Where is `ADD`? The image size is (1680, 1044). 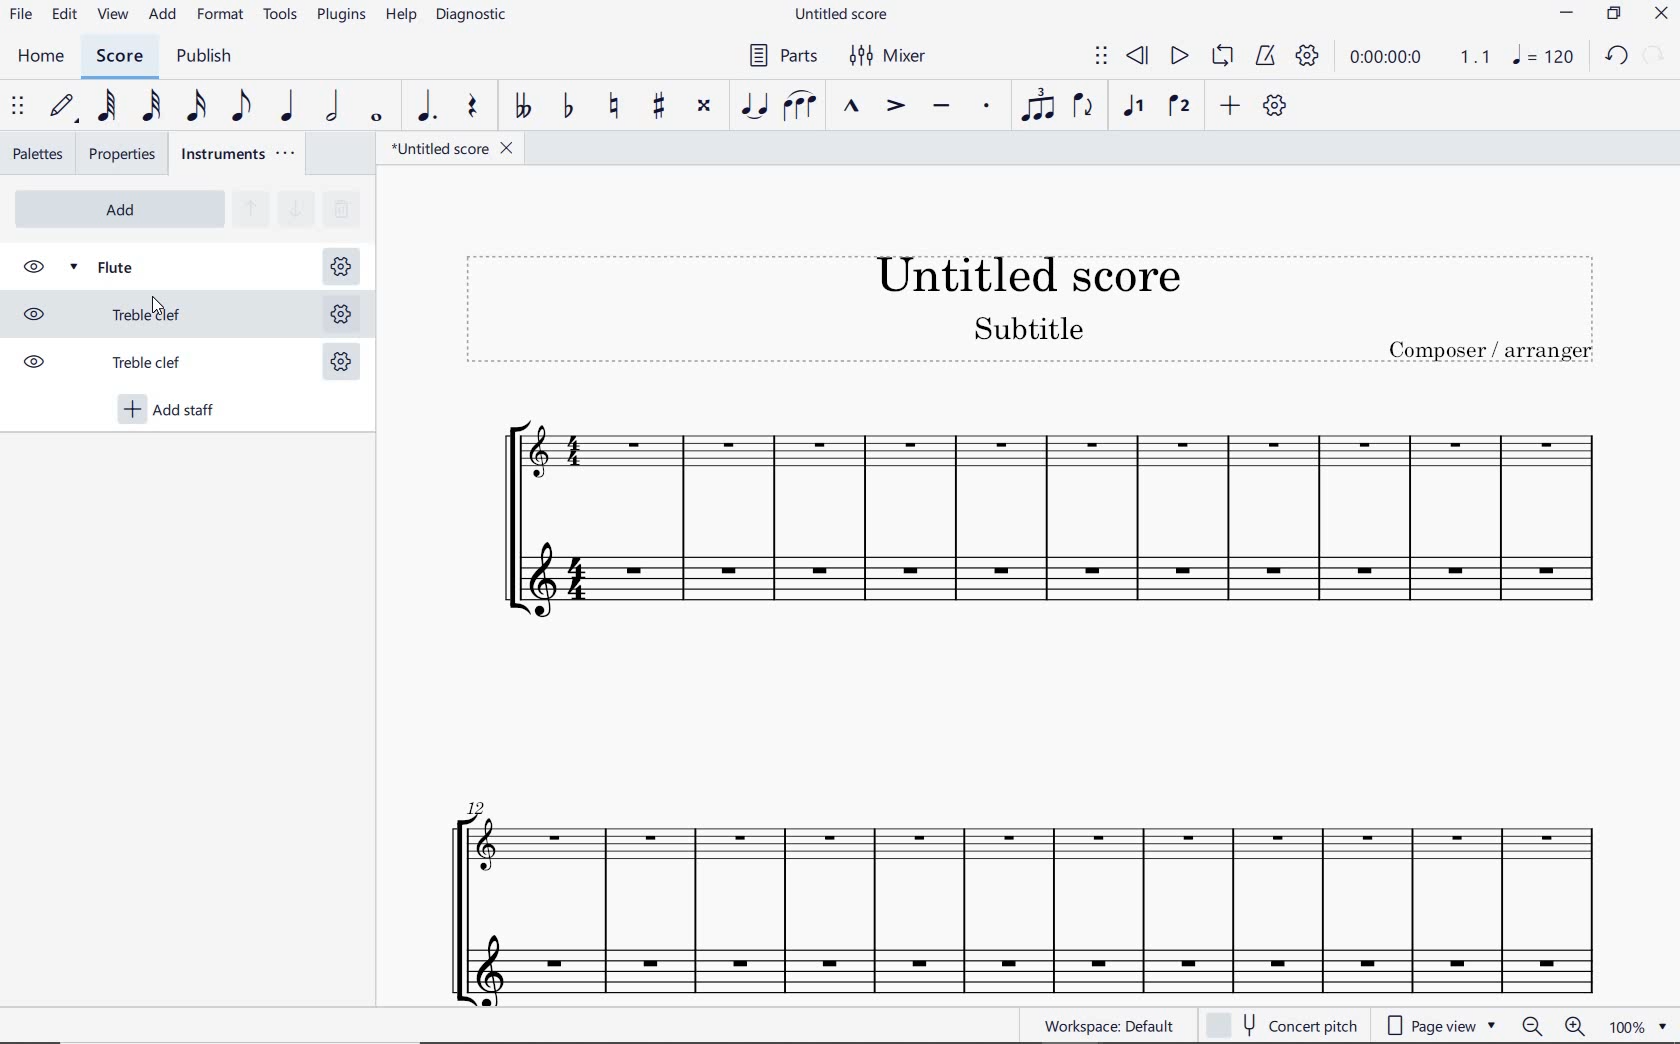 ADD is located at coordinates (1231, 106).